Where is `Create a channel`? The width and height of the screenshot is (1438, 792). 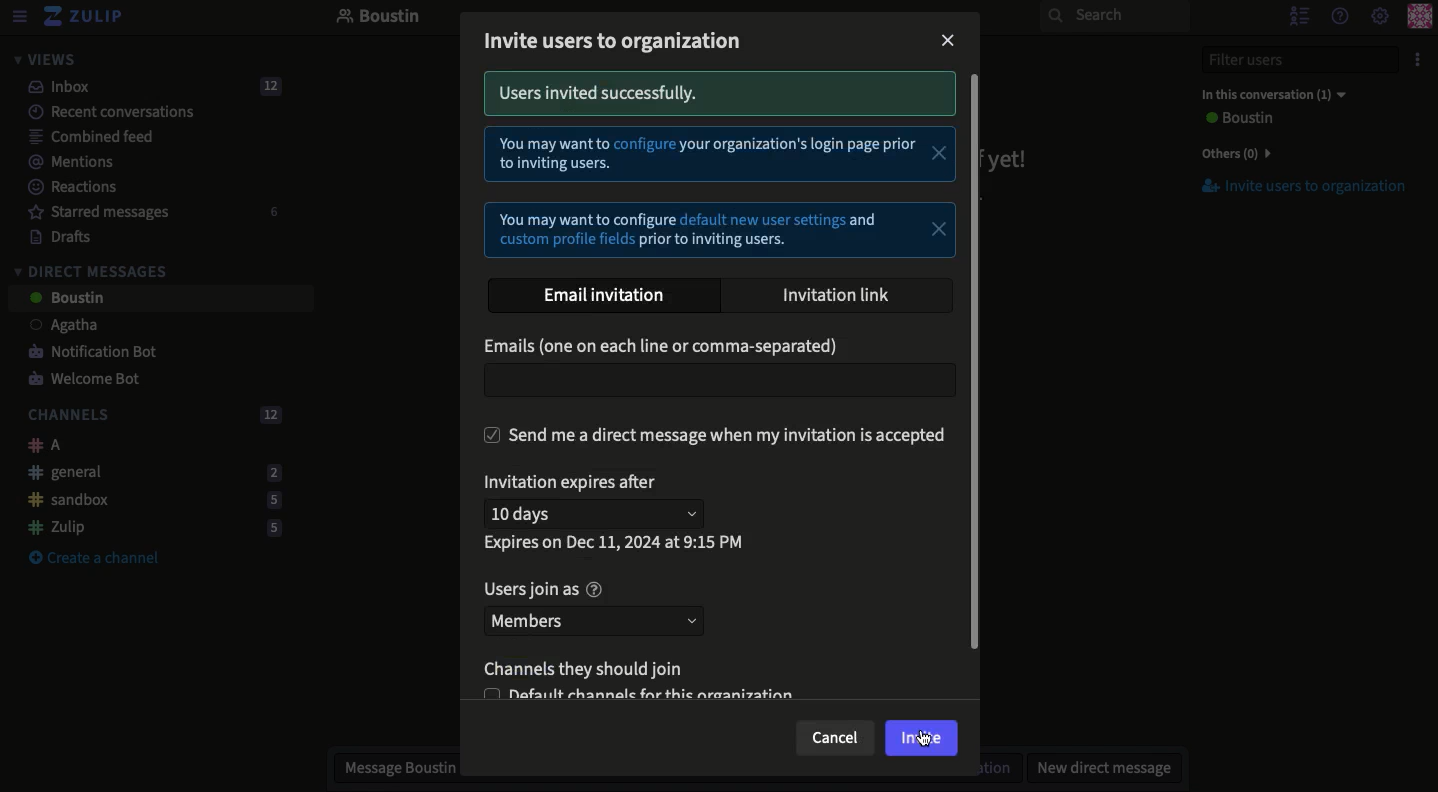 Create a channel is located at coordinates (94, 559).